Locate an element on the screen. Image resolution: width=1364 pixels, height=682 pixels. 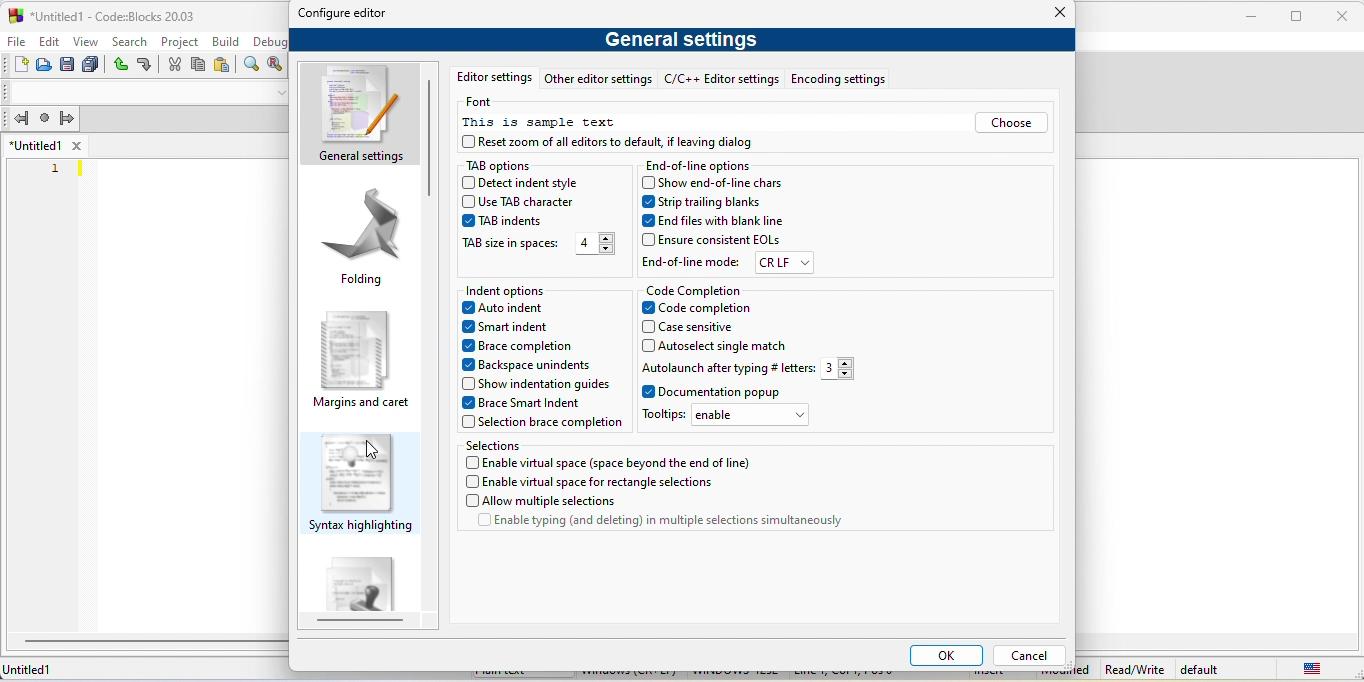
view is located at coordinates (85, 41).